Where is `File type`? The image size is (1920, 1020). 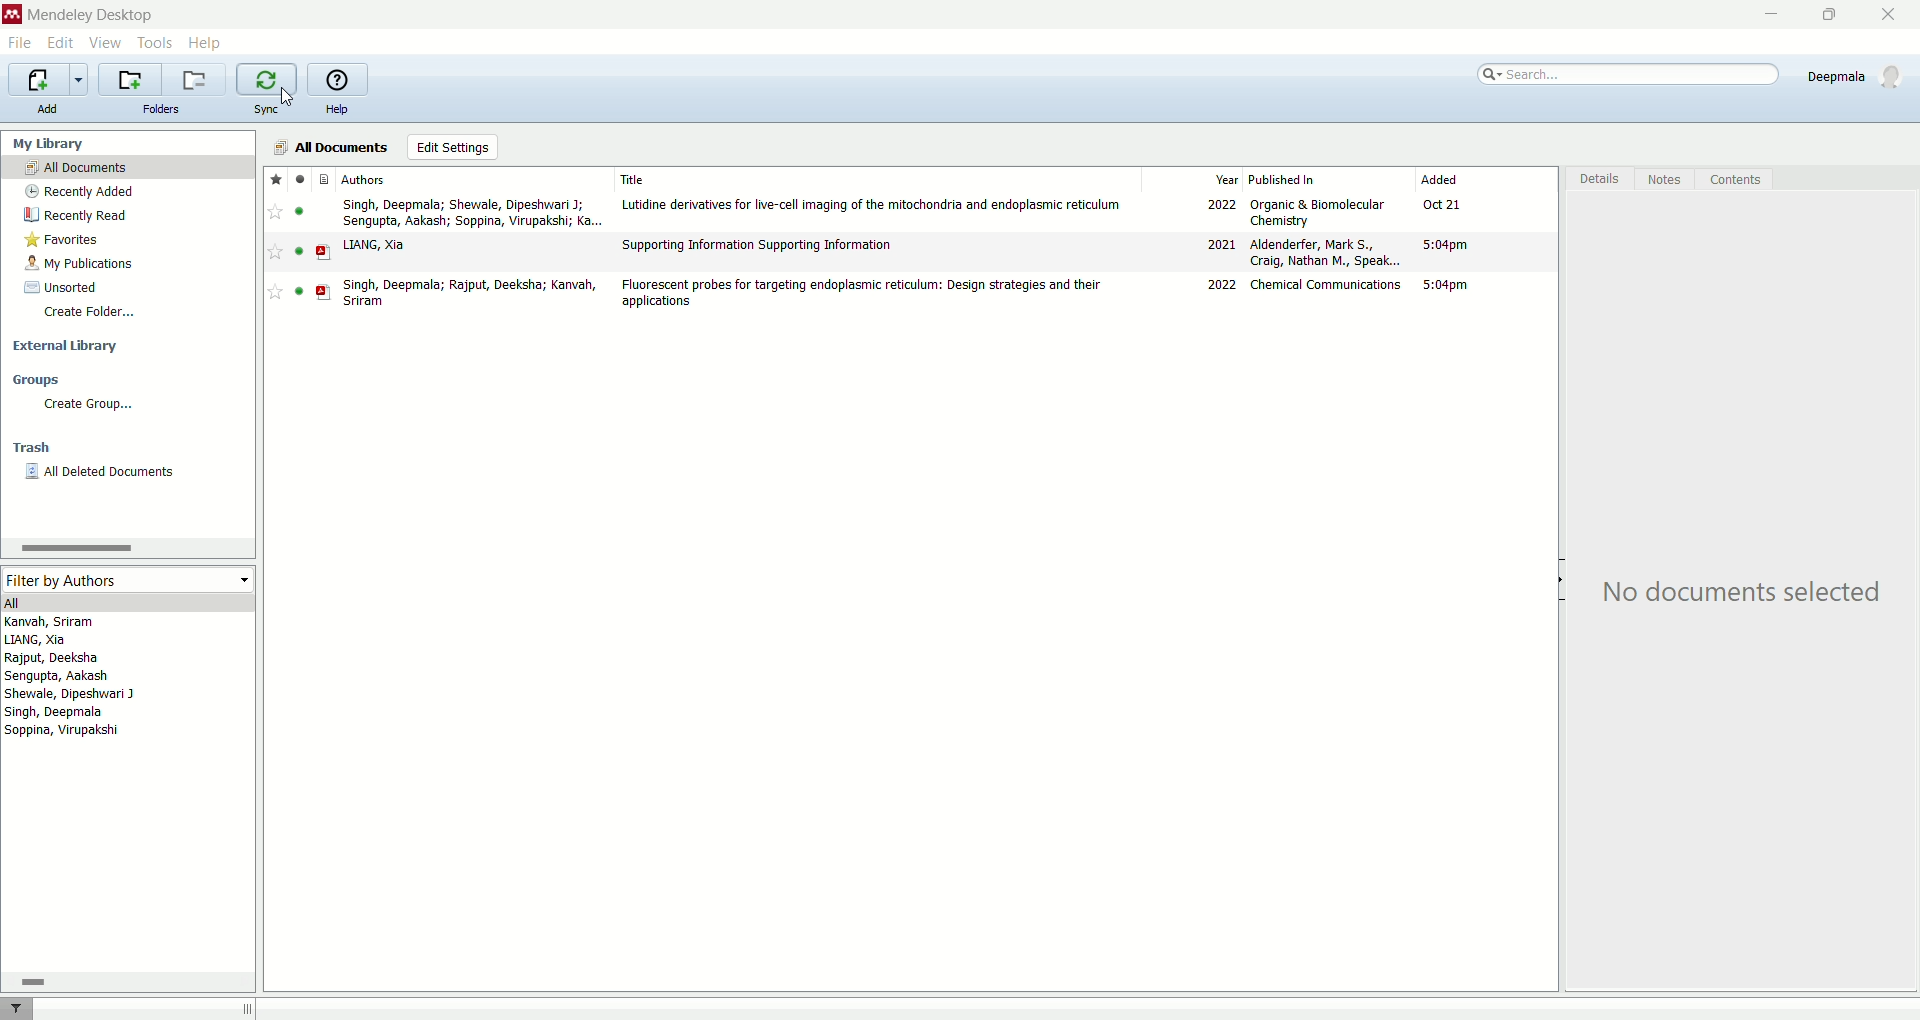
File type is located at coordinates (323, 179).